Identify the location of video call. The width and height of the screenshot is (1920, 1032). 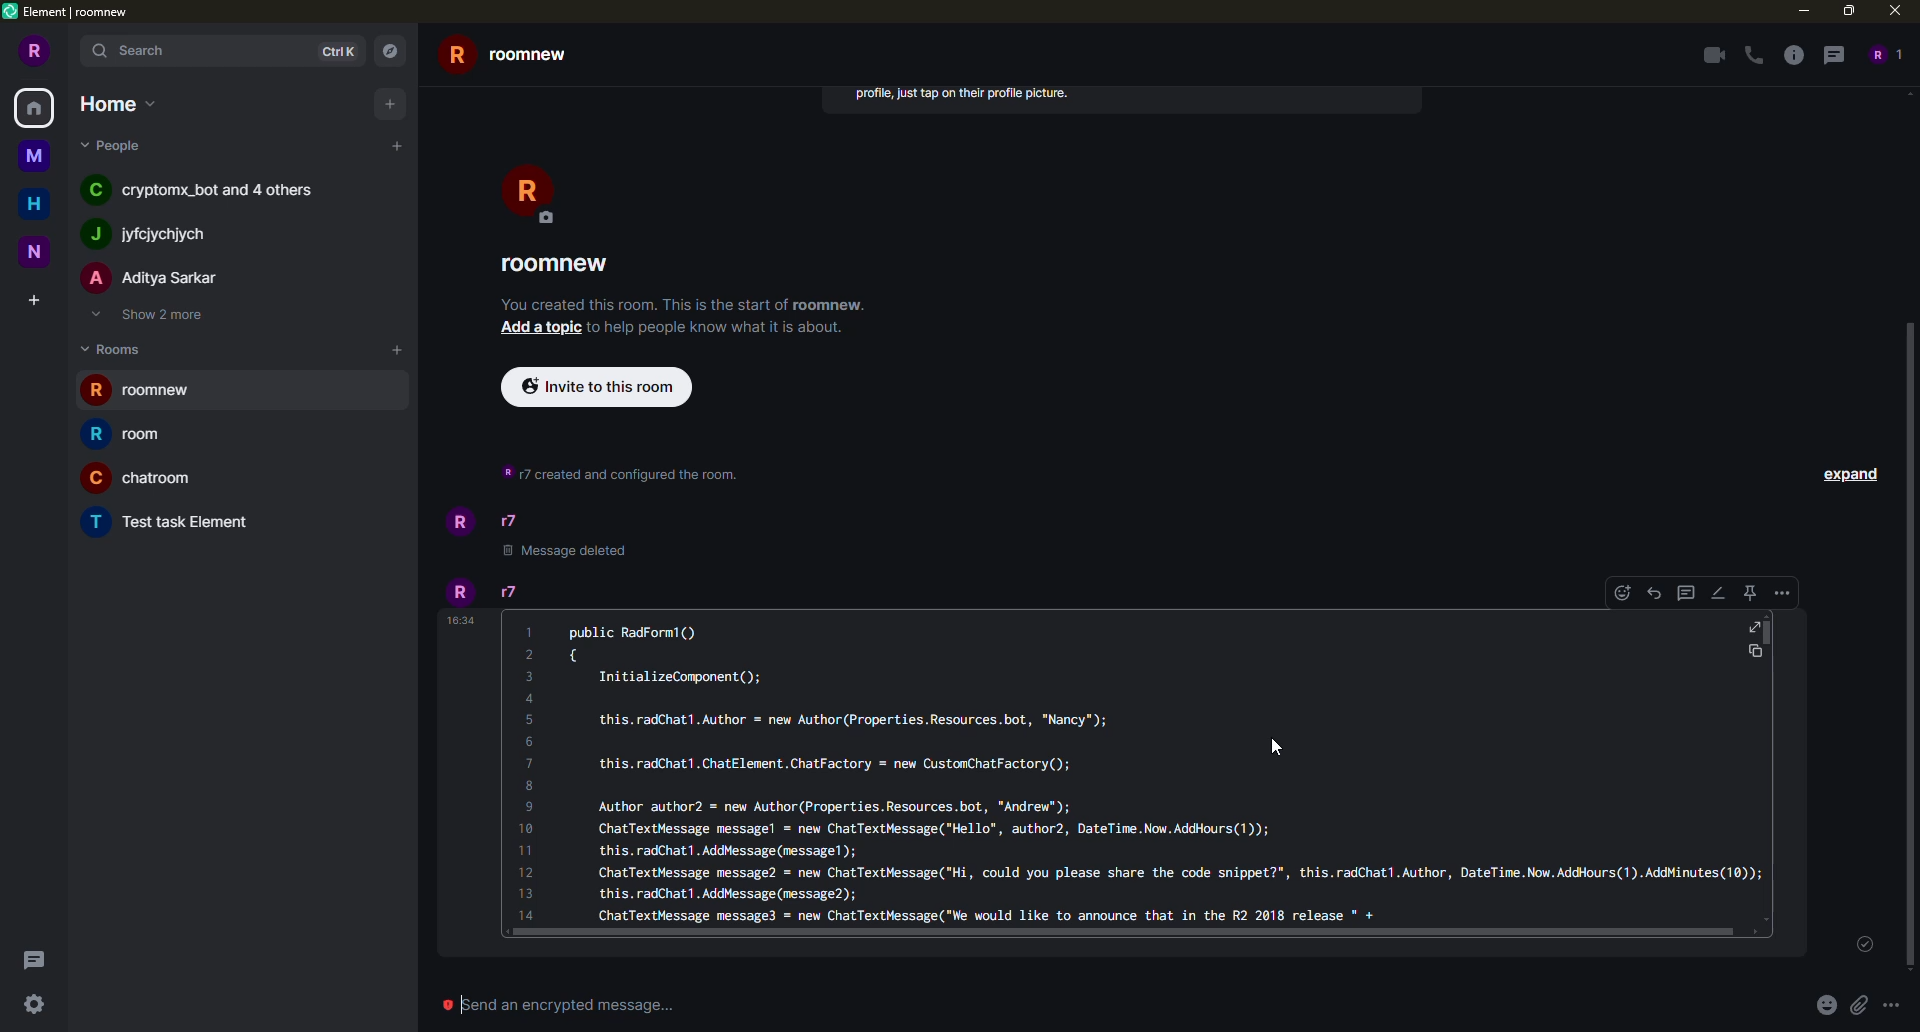
(1708, 55).